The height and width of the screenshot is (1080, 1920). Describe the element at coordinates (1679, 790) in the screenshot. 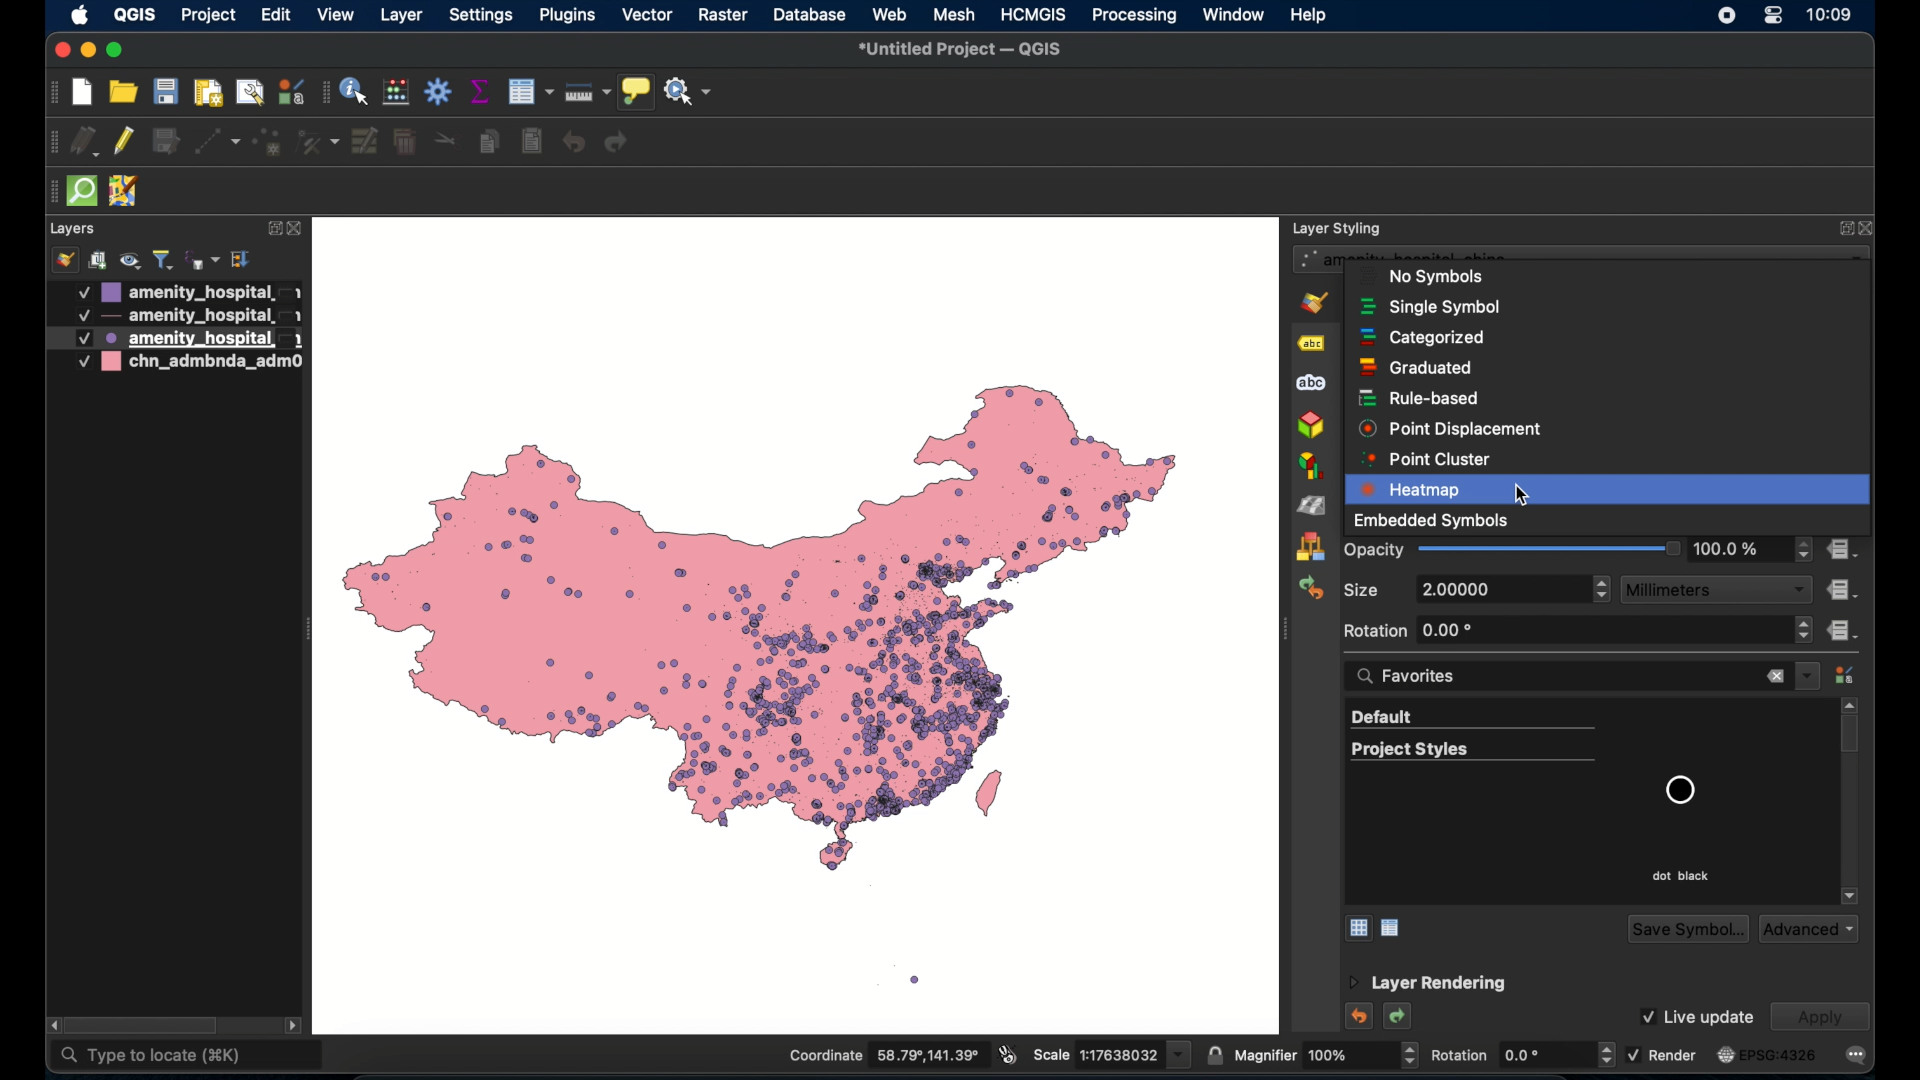

I see `dot black preview` at that location.